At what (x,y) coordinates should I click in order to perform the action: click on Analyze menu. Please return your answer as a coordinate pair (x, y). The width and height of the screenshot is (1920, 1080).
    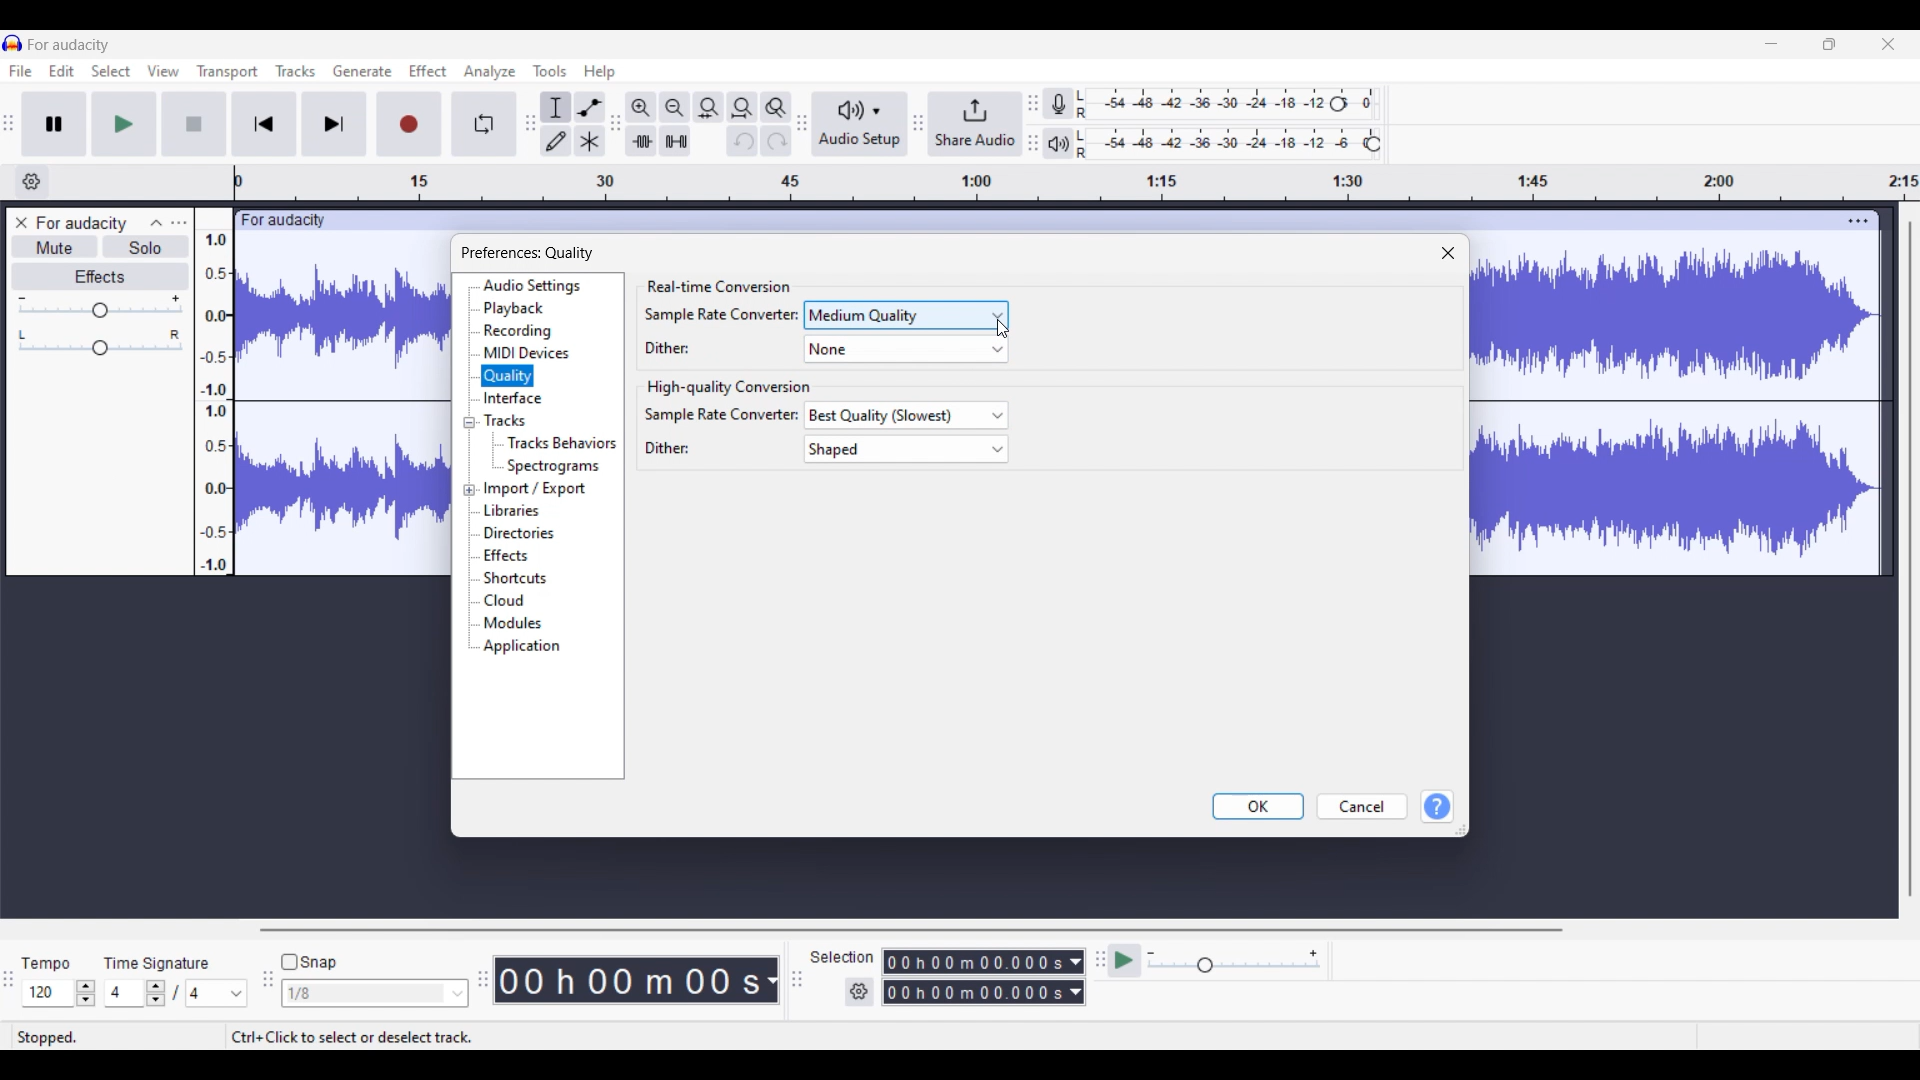
    Looking at the image, I should click on (490, 72).